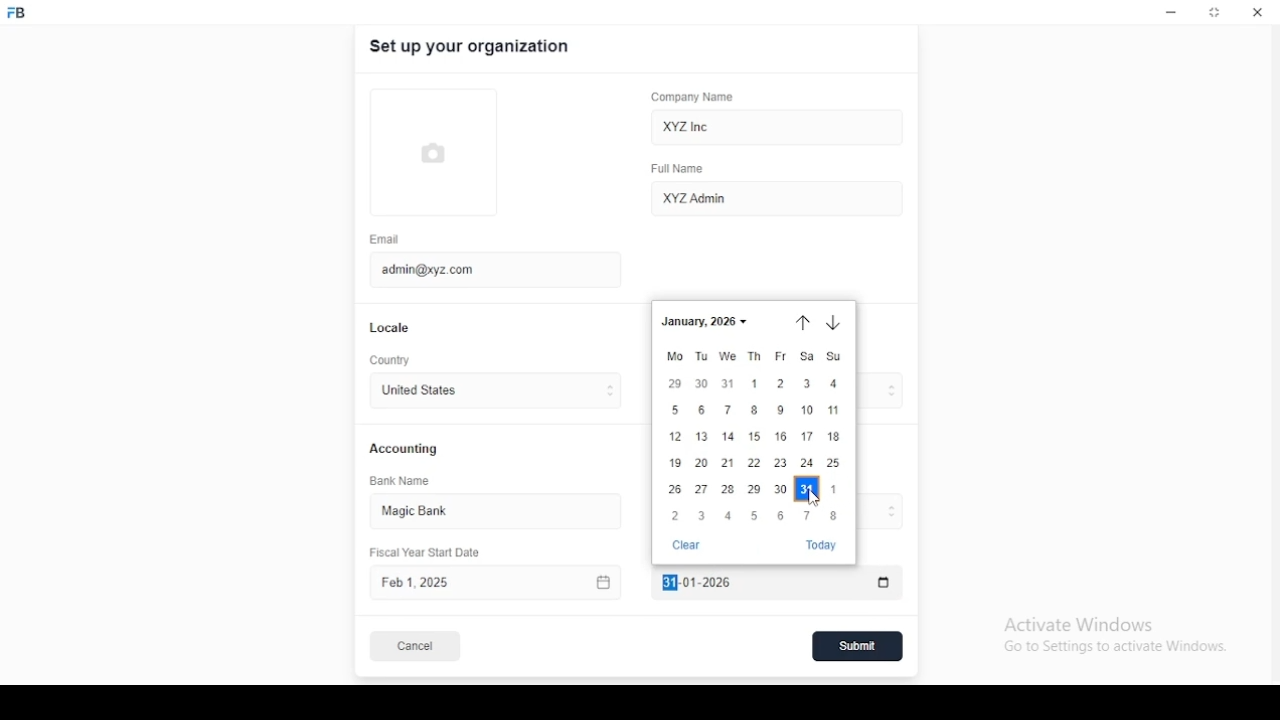 Image resolution: width=1280 pixels, height=720 pixels. Describe the element at coordinates (806, 463) in the screenshot. I see `24` at that location.